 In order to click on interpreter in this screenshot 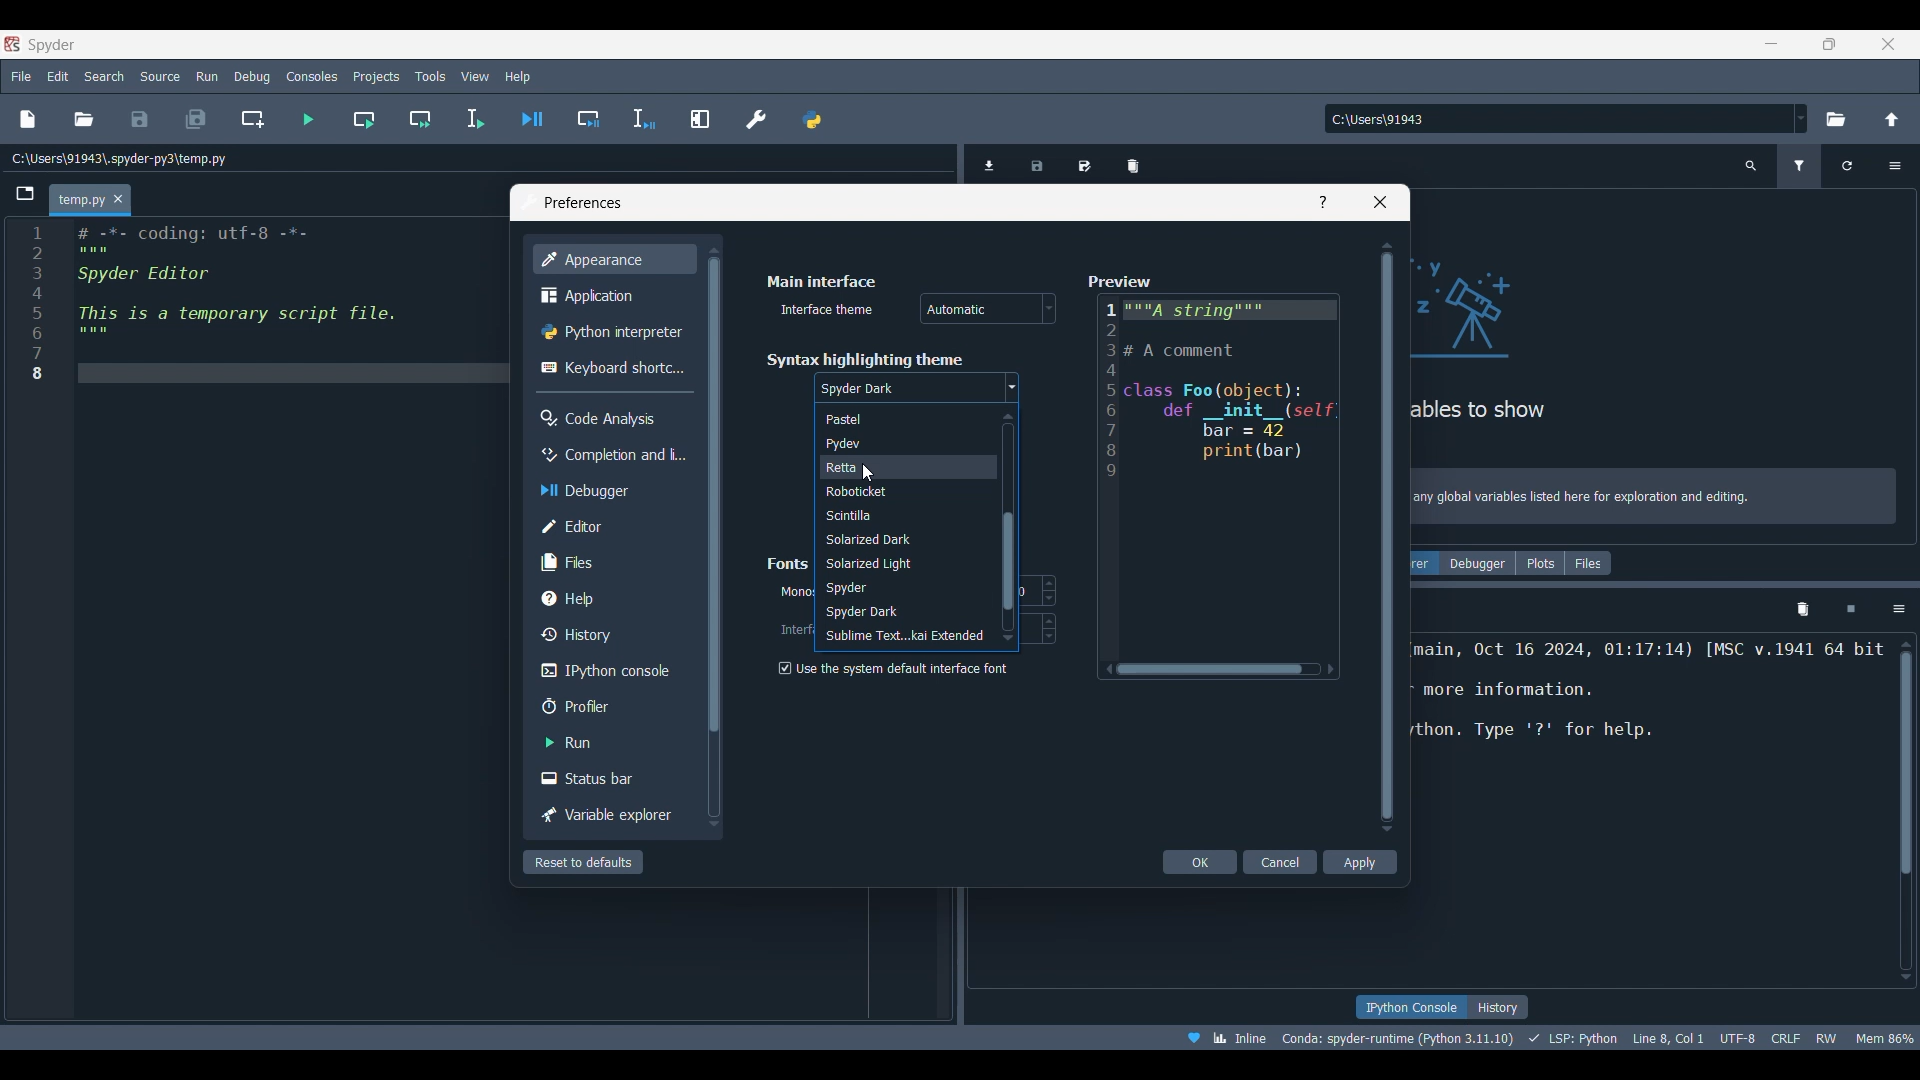, I will do `click(1399, 1038)`.